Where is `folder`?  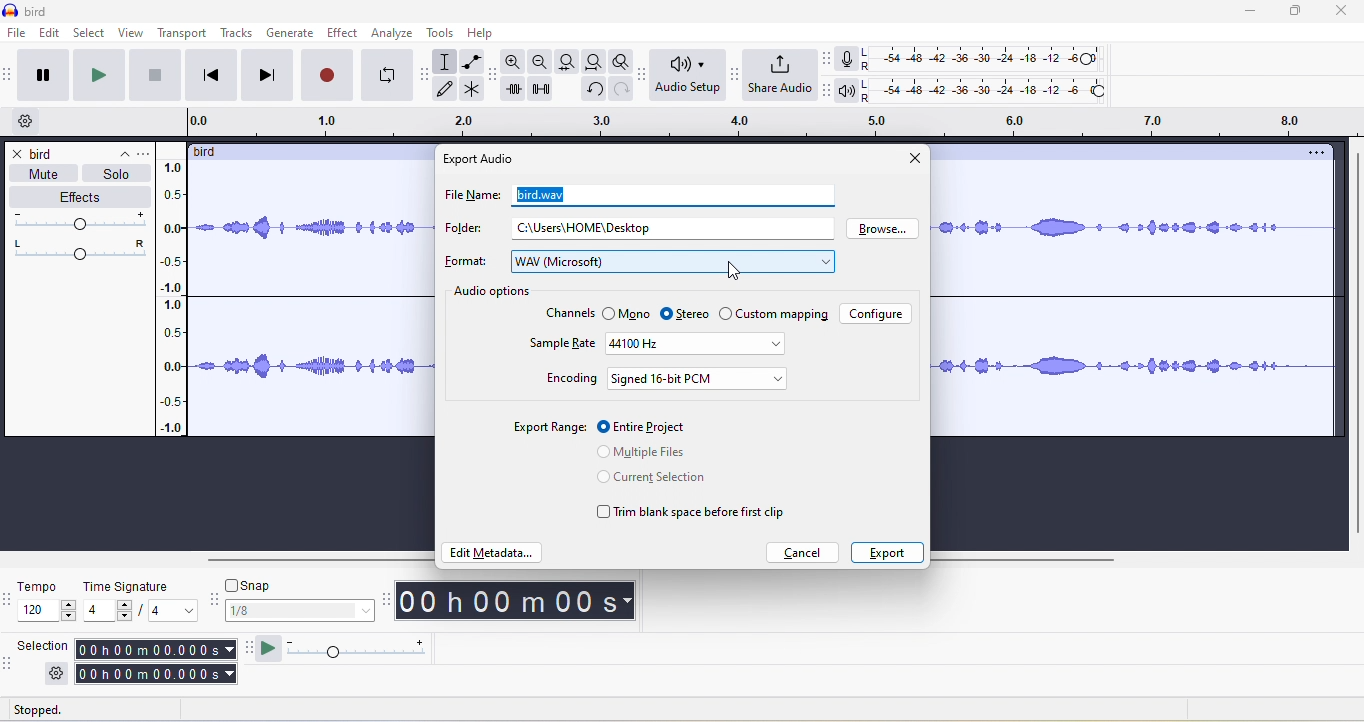
folder is located at coordinates (461, 230).